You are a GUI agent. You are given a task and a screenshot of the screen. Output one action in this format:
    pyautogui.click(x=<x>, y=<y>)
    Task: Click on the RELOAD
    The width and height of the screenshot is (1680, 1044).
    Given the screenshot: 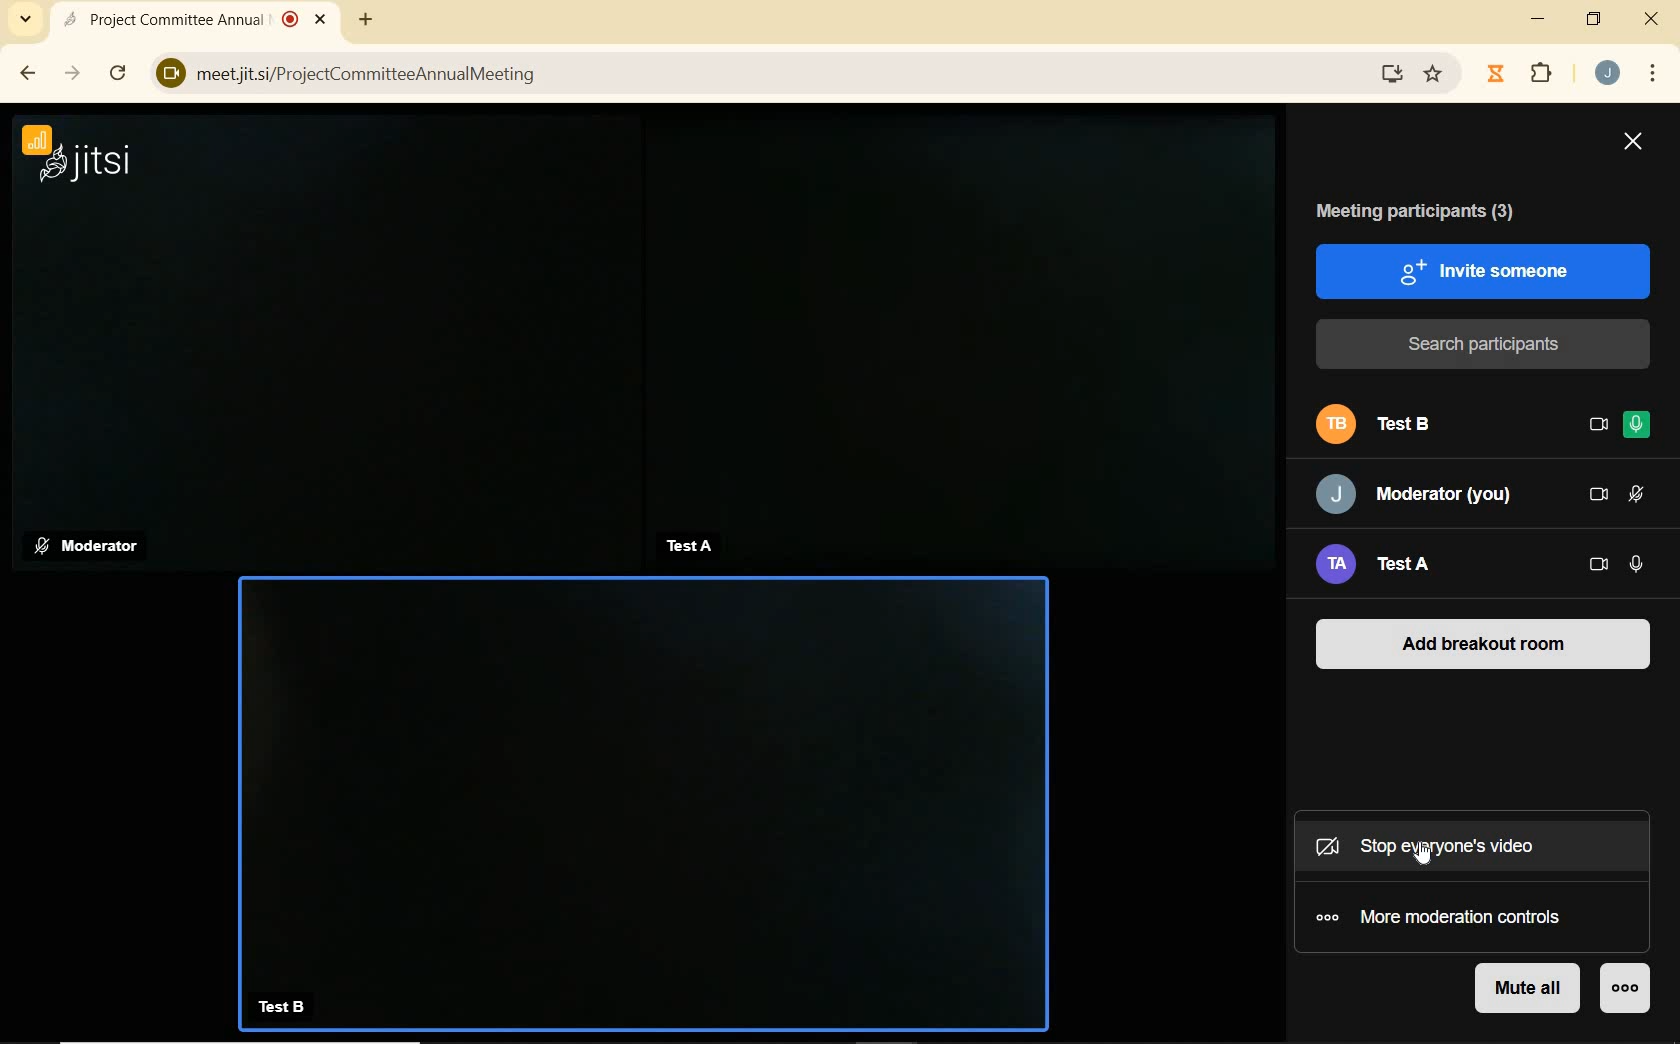 What is the action you would take?
    pyautogui.click(x=118, y=72)
    